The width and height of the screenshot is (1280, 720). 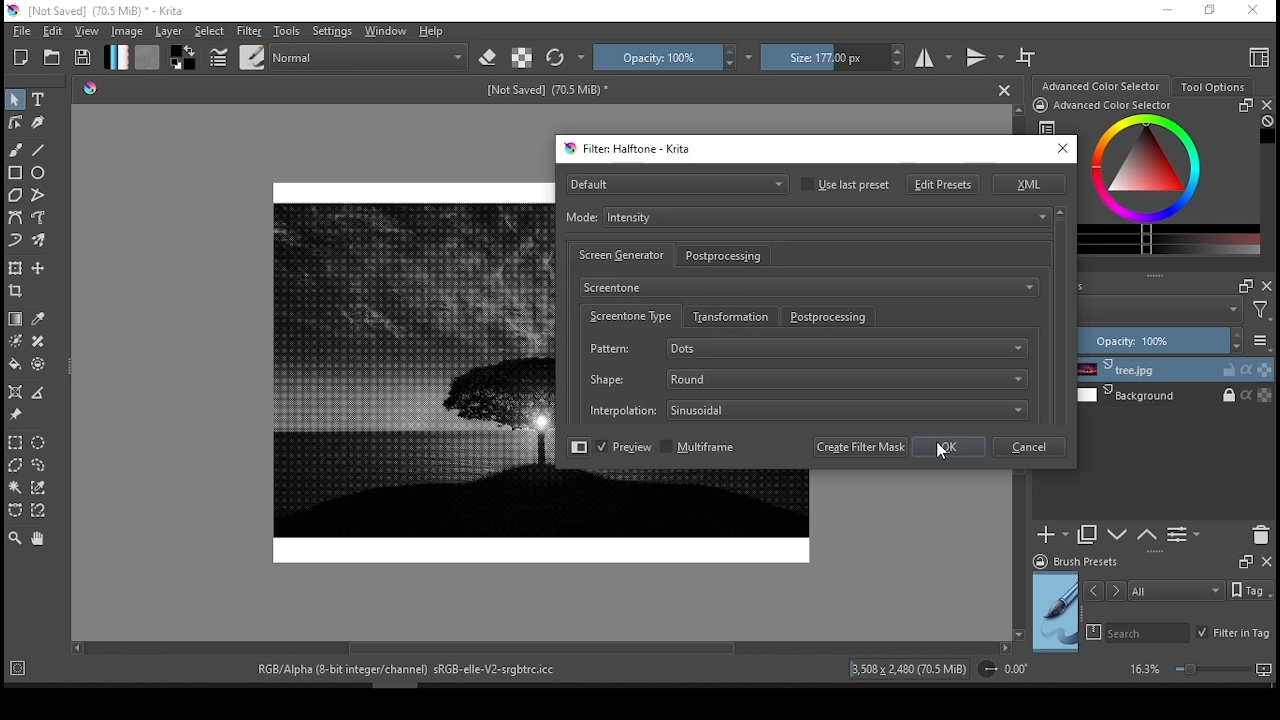 What do you see at coordinates (16, 218) in the screenshot?
I see `bezier path tool` at bounding box center [16, 218].